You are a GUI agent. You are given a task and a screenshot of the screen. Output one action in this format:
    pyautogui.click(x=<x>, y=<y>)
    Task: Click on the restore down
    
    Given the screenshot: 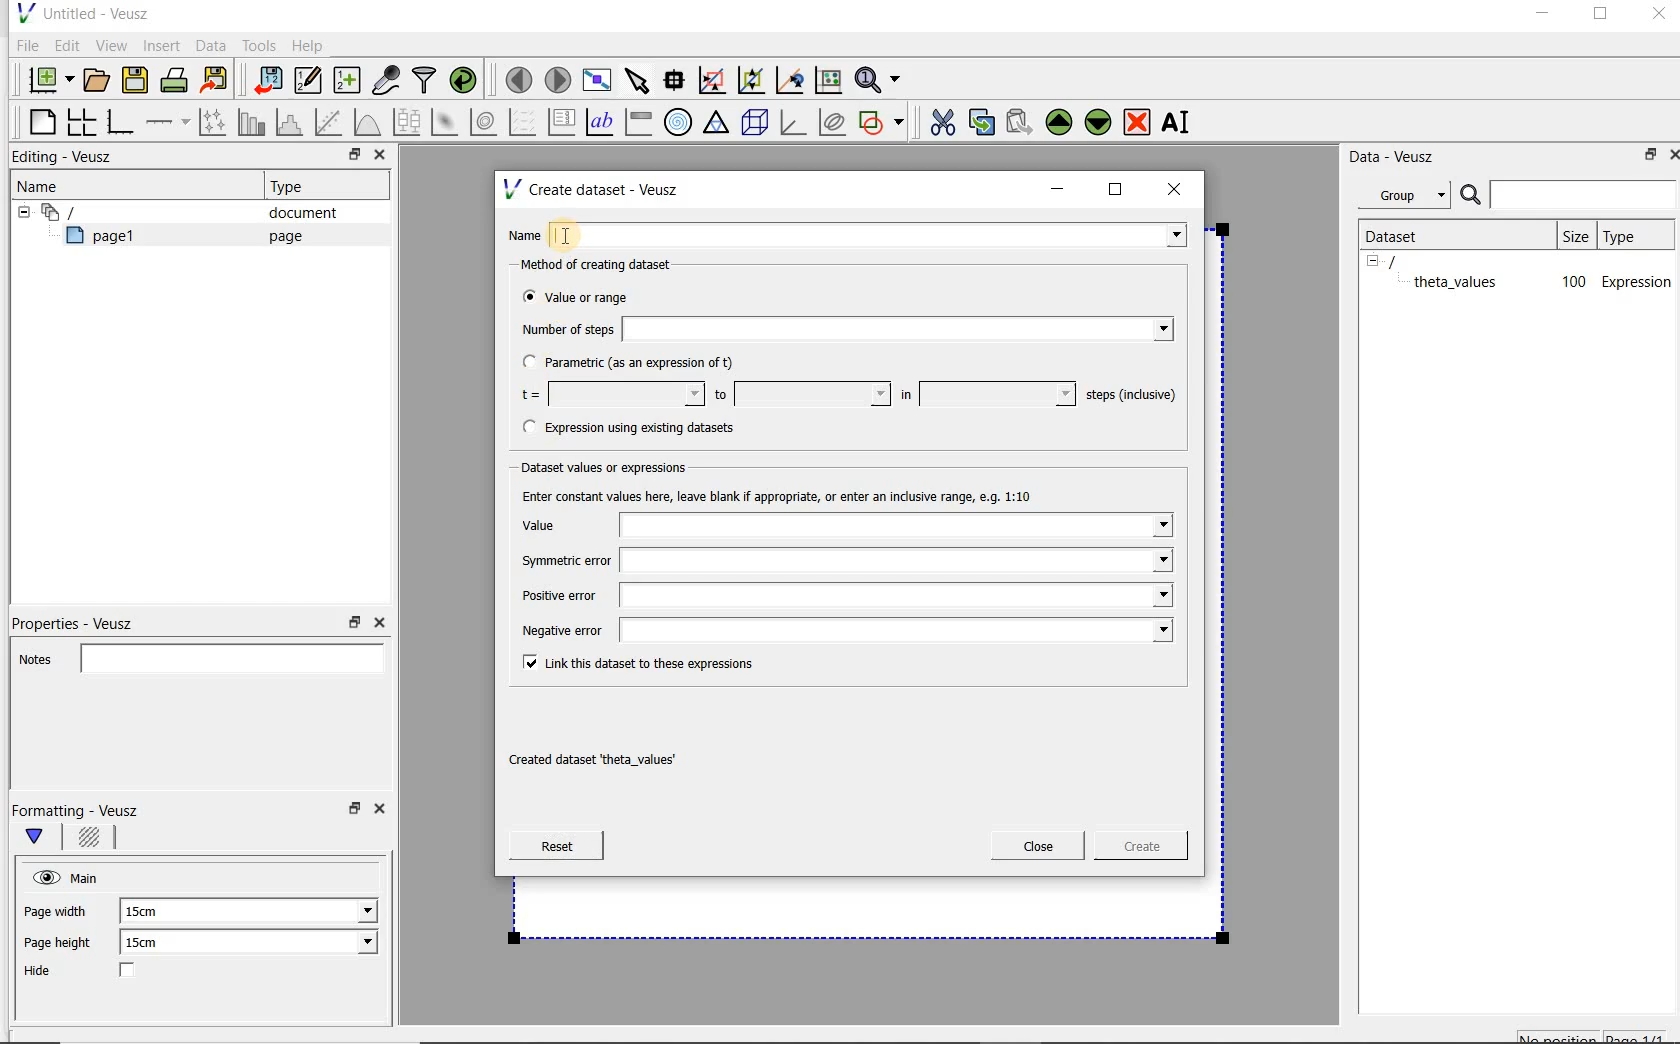 What is the action you would take?
    pyautogui.click(x=352, y=814)
    